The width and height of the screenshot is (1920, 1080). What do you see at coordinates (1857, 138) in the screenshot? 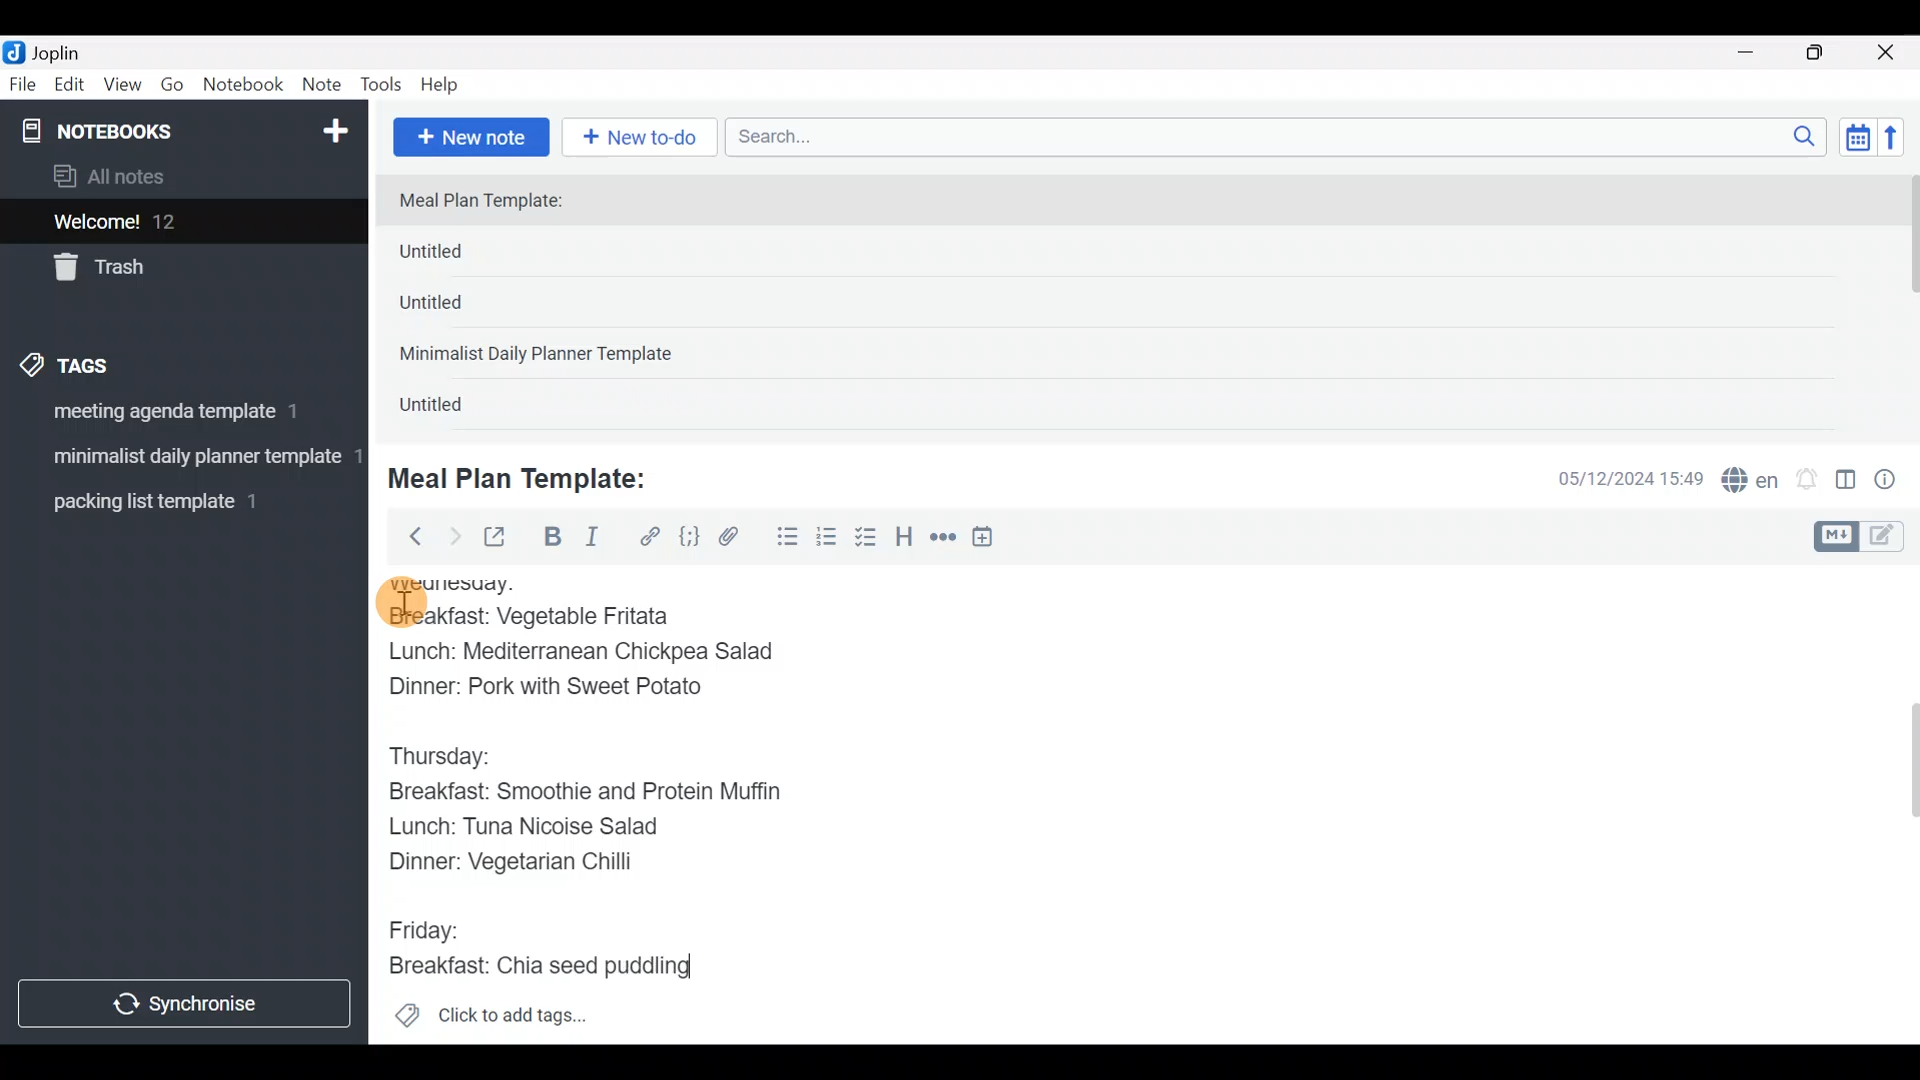
I see `Toggle sort order` at bounding box center [1857, 138].